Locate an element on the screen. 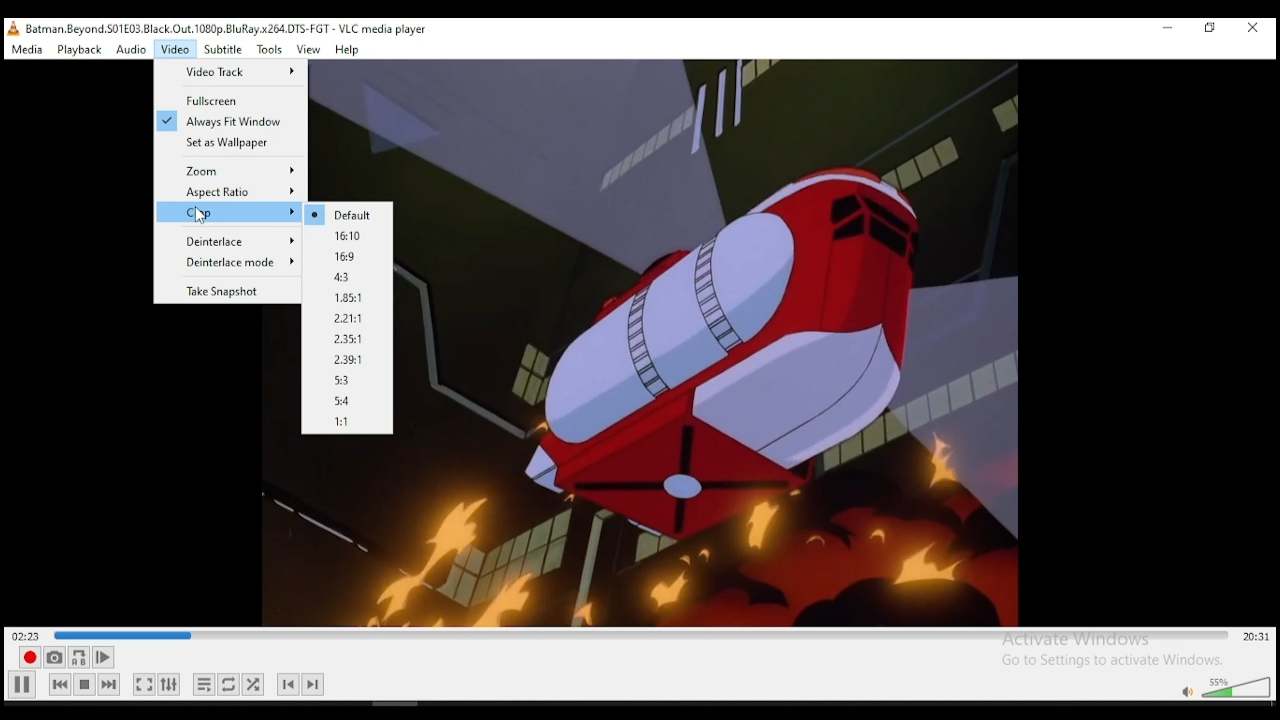  remainig/total time is located at coordinates (1252, 638).